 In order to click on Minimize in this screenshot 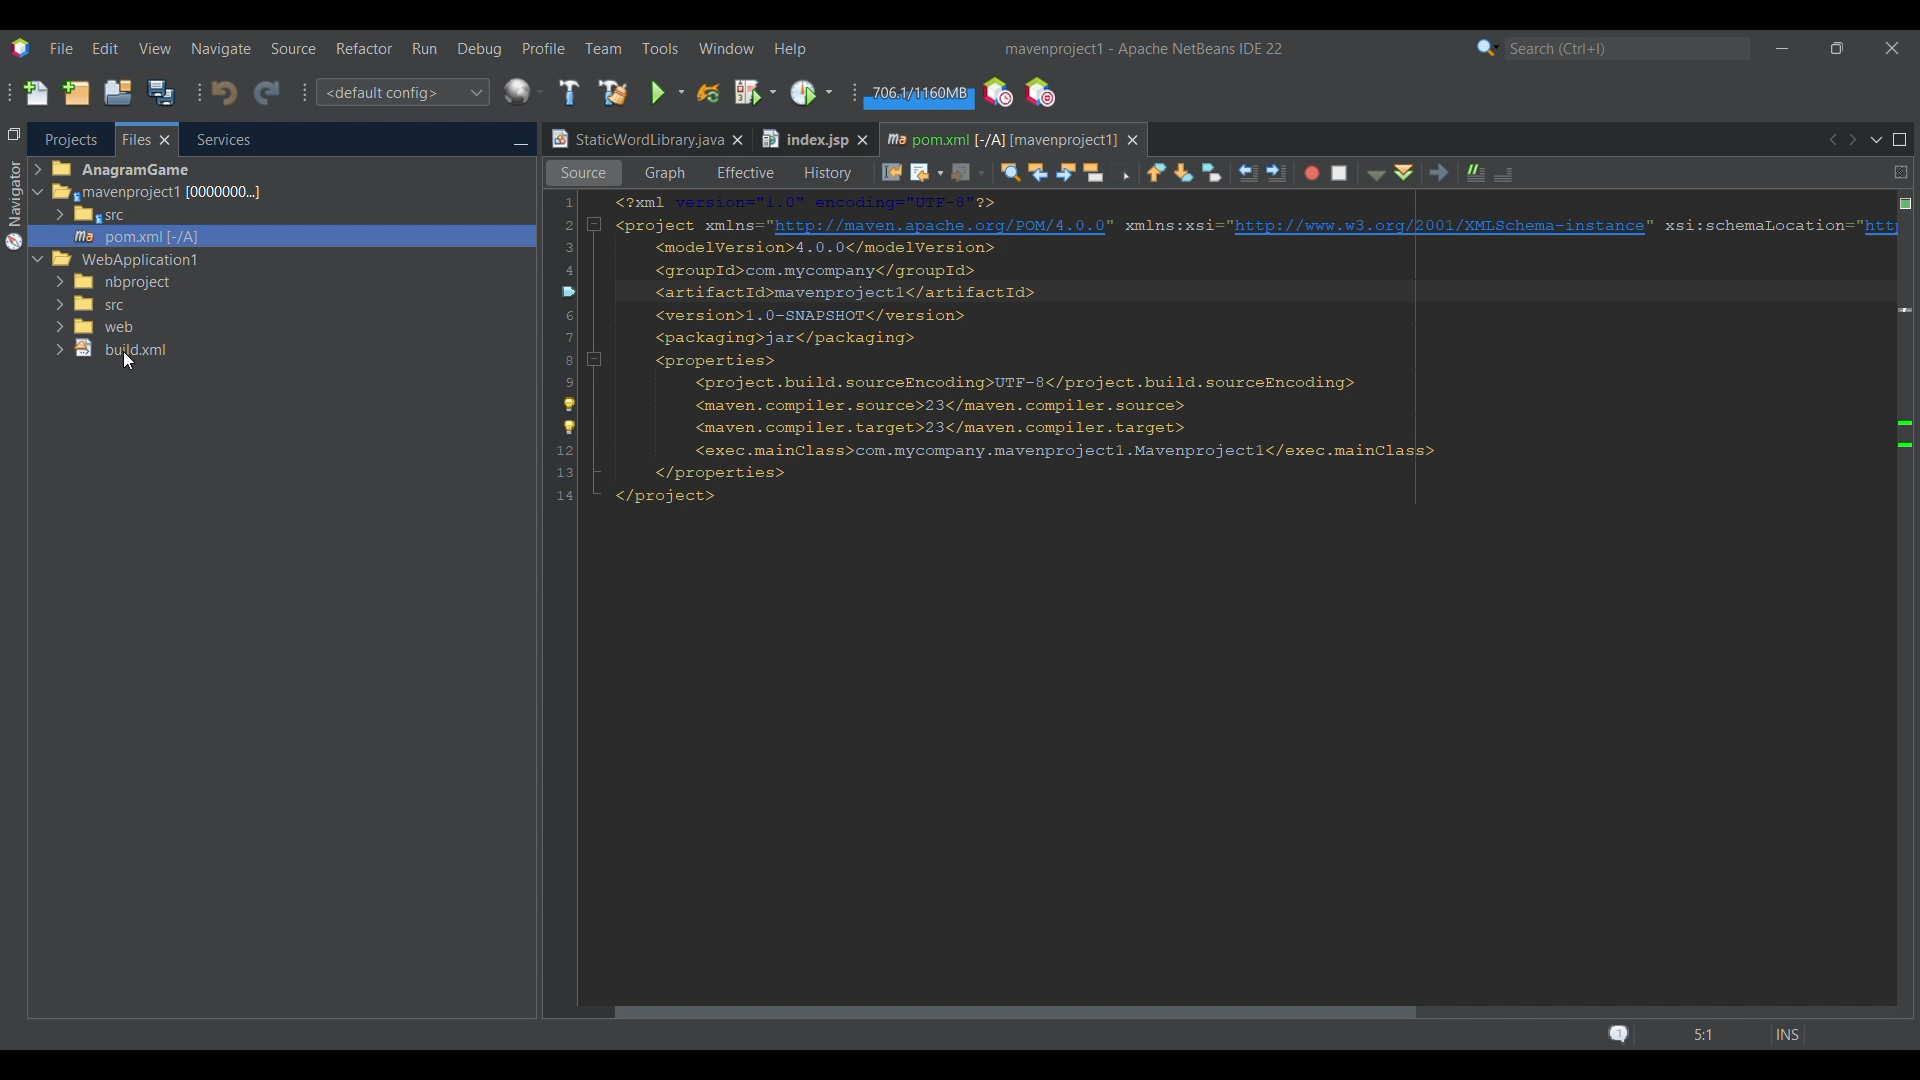, I will do `click(520, 141)`.